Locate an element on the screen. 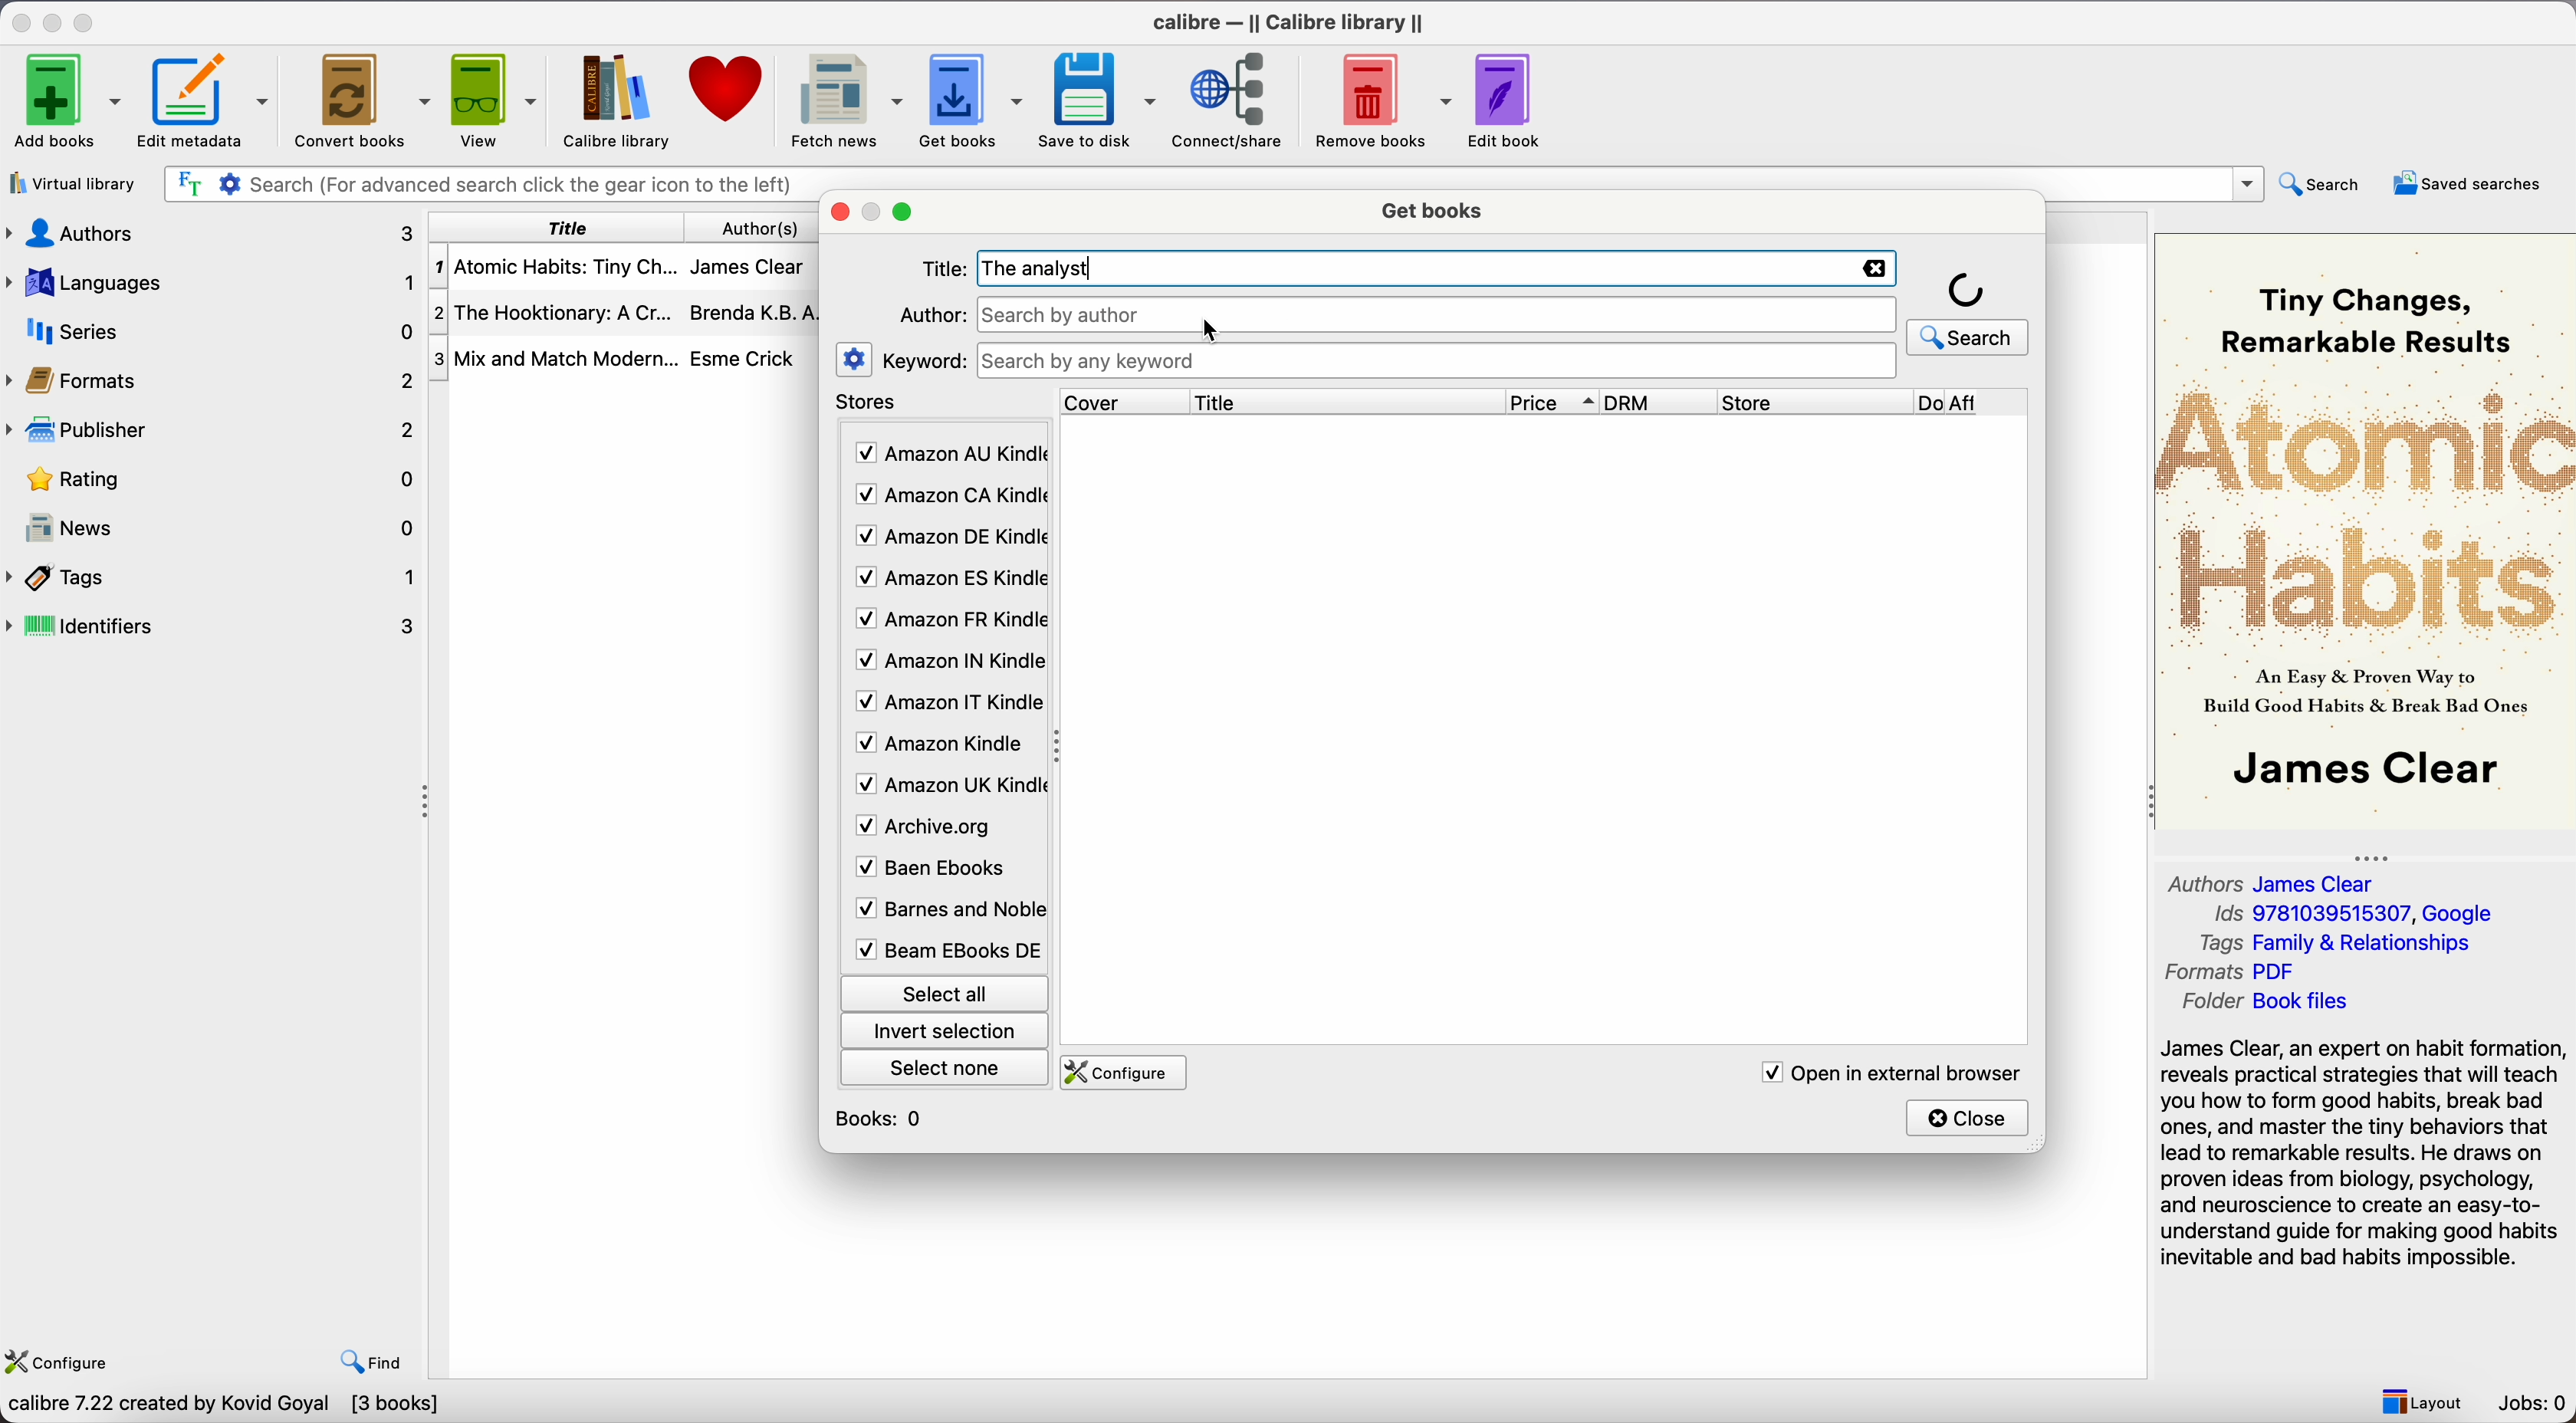  Barnes and Noble is located at coordinates (943, 913).